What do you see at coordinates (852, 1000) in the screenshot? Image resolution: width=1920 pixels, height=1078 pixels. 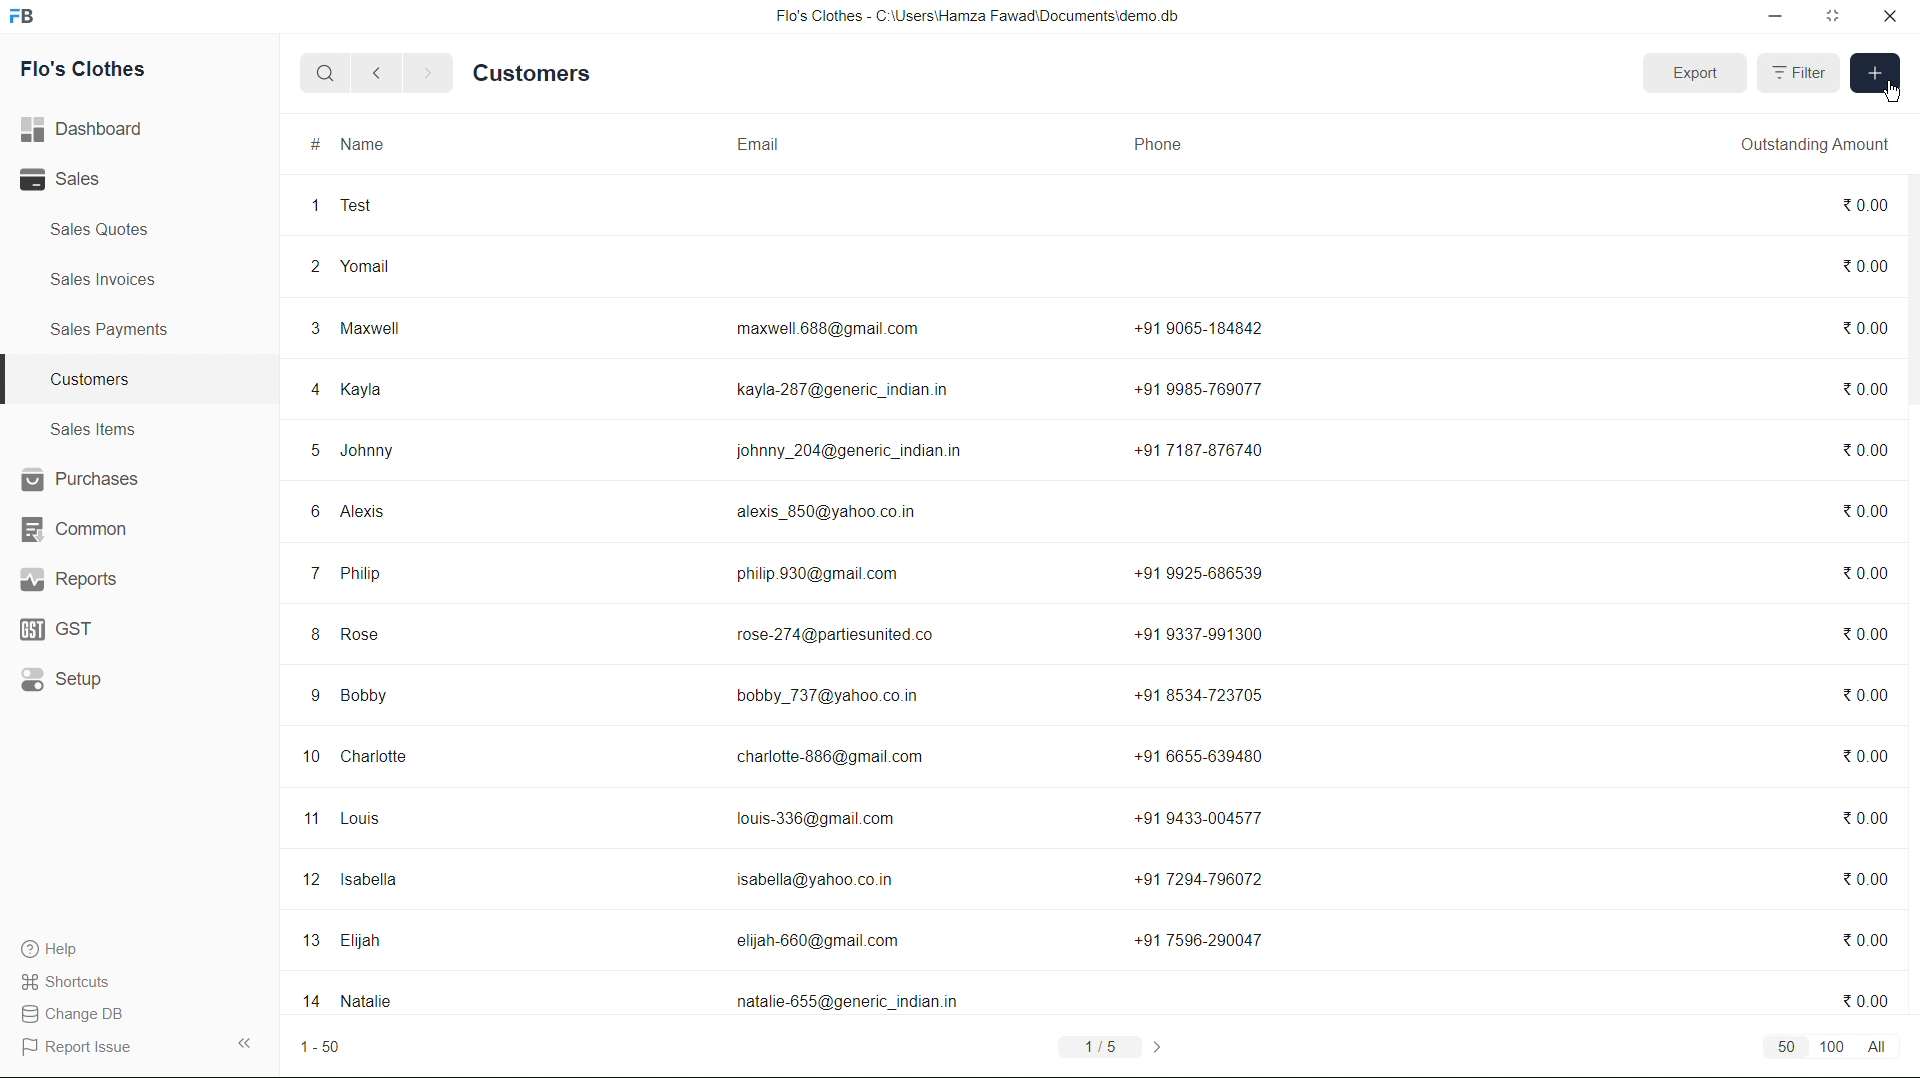 I see `natalie-655@generic_indian.in` at bounding box center [852, 1000].